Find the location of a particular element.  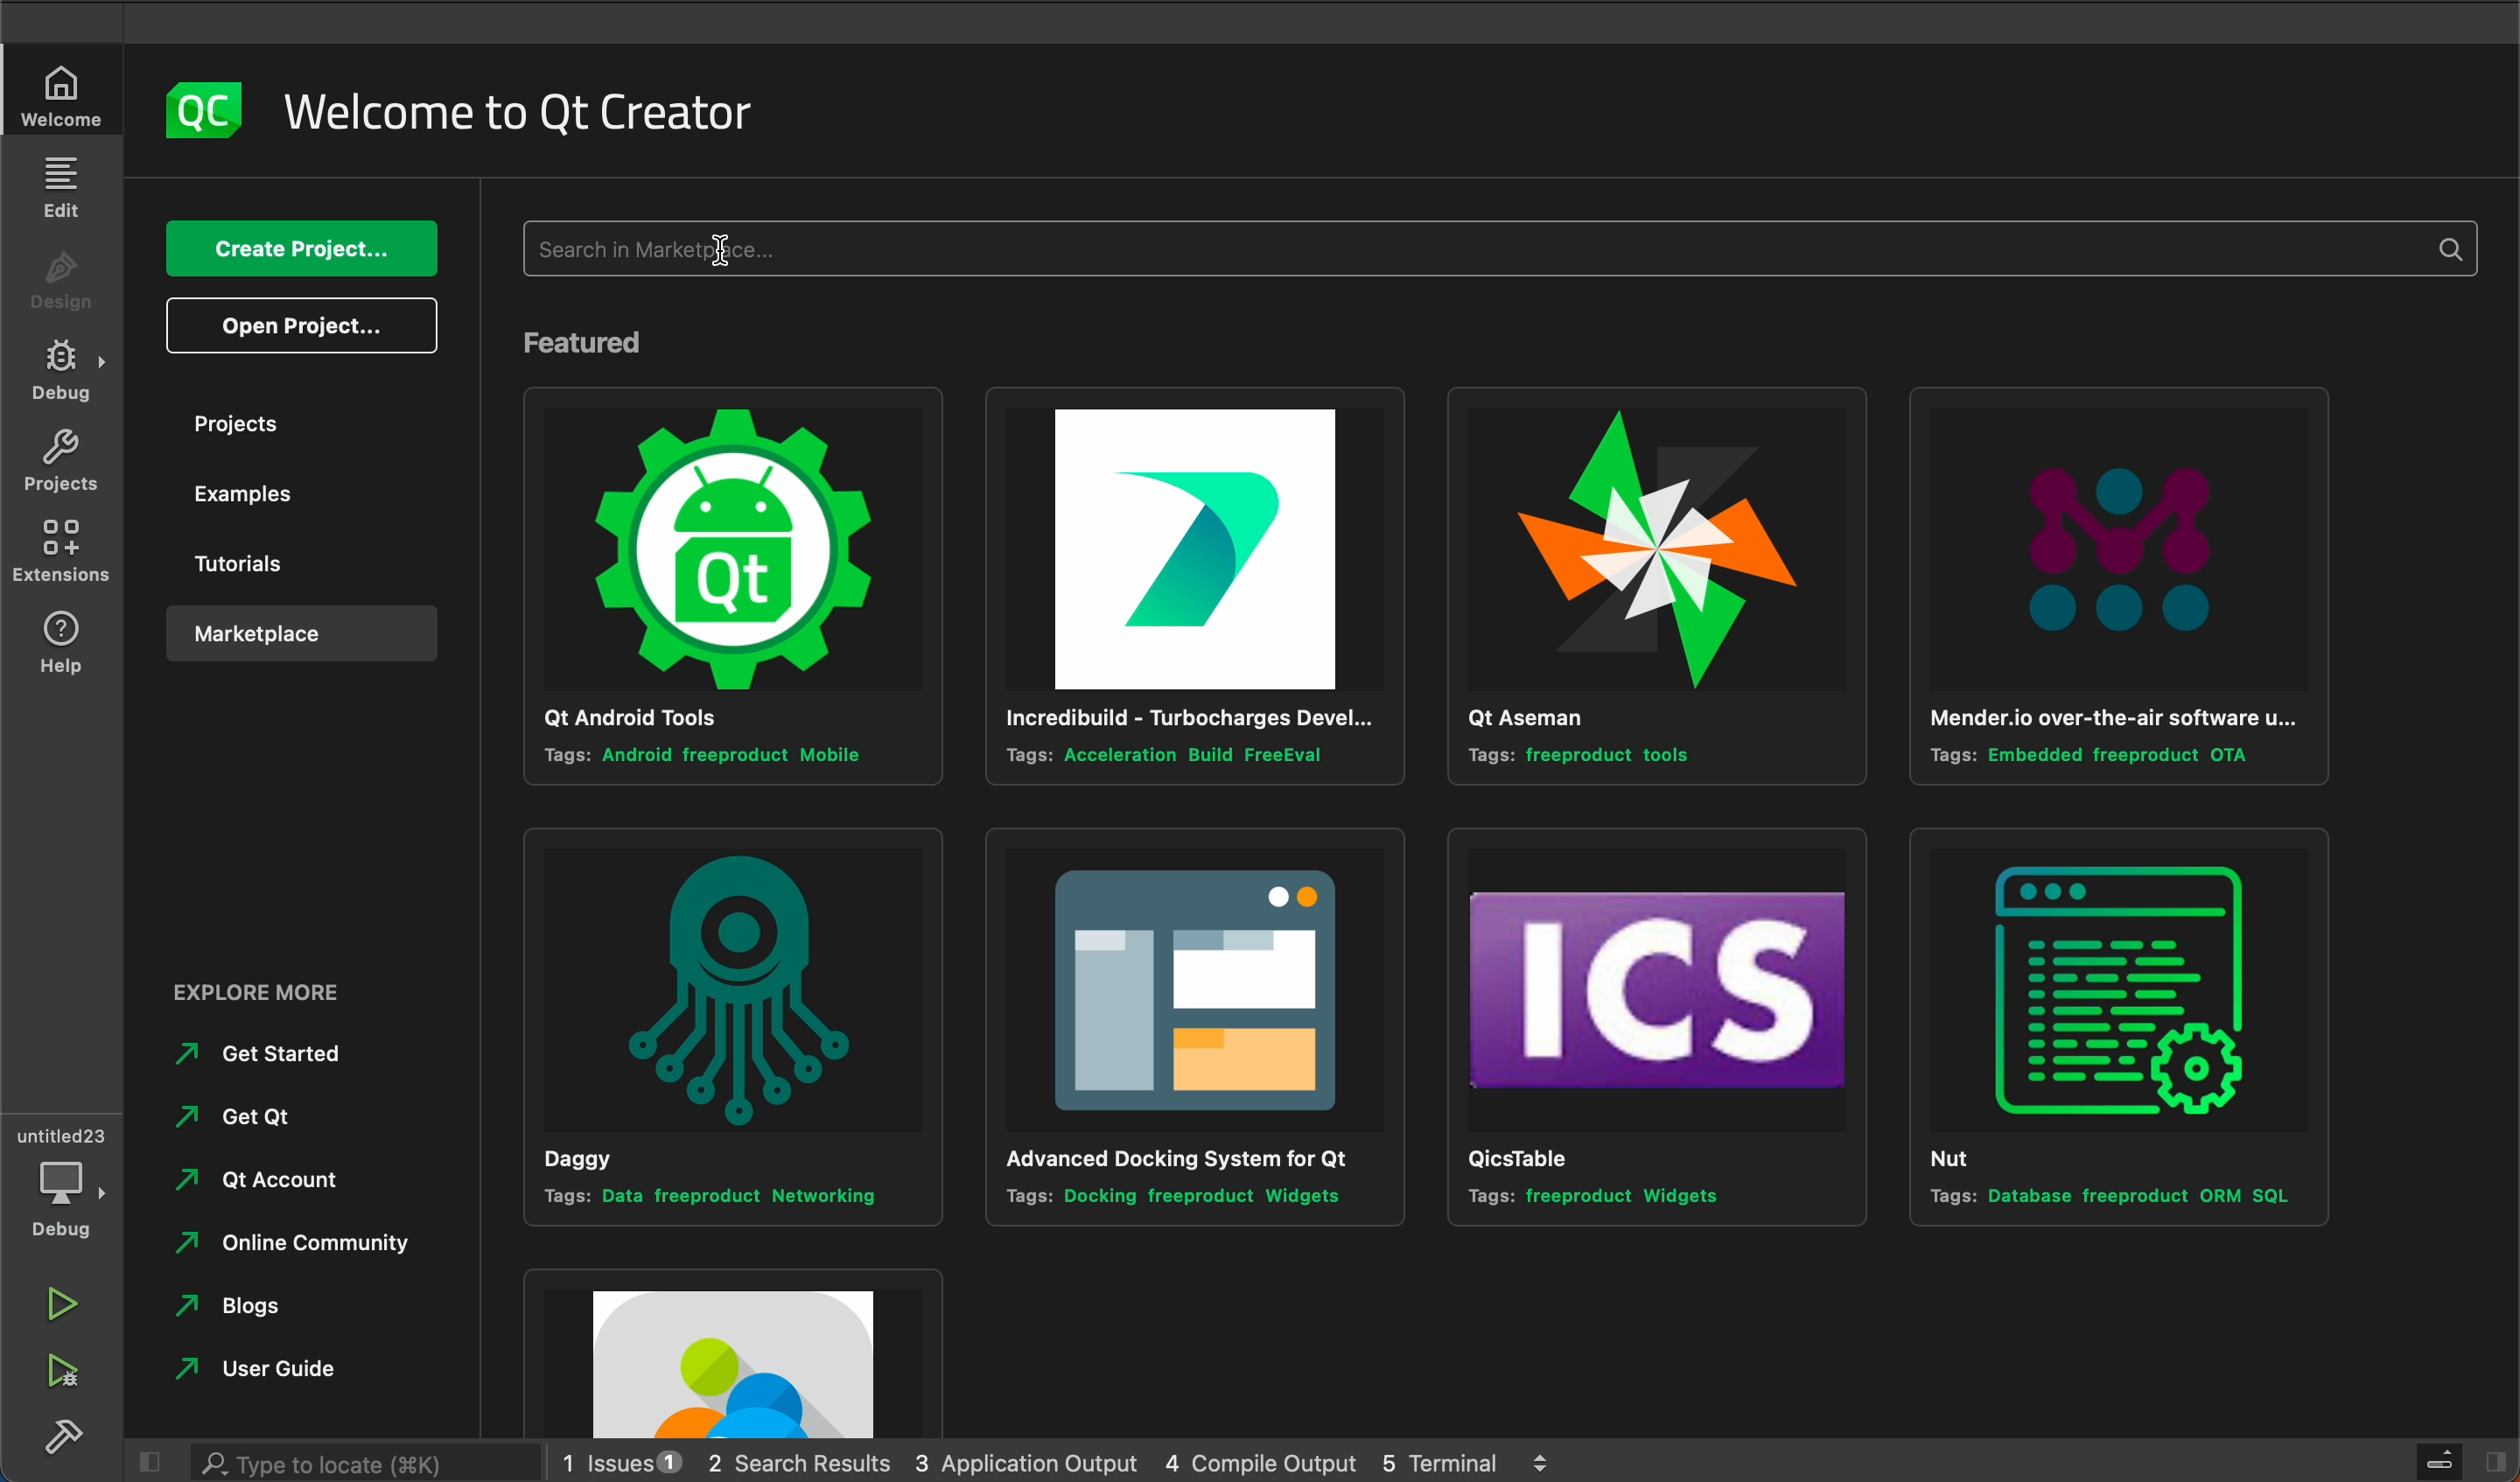

 is located at coordinates (1183, 586).